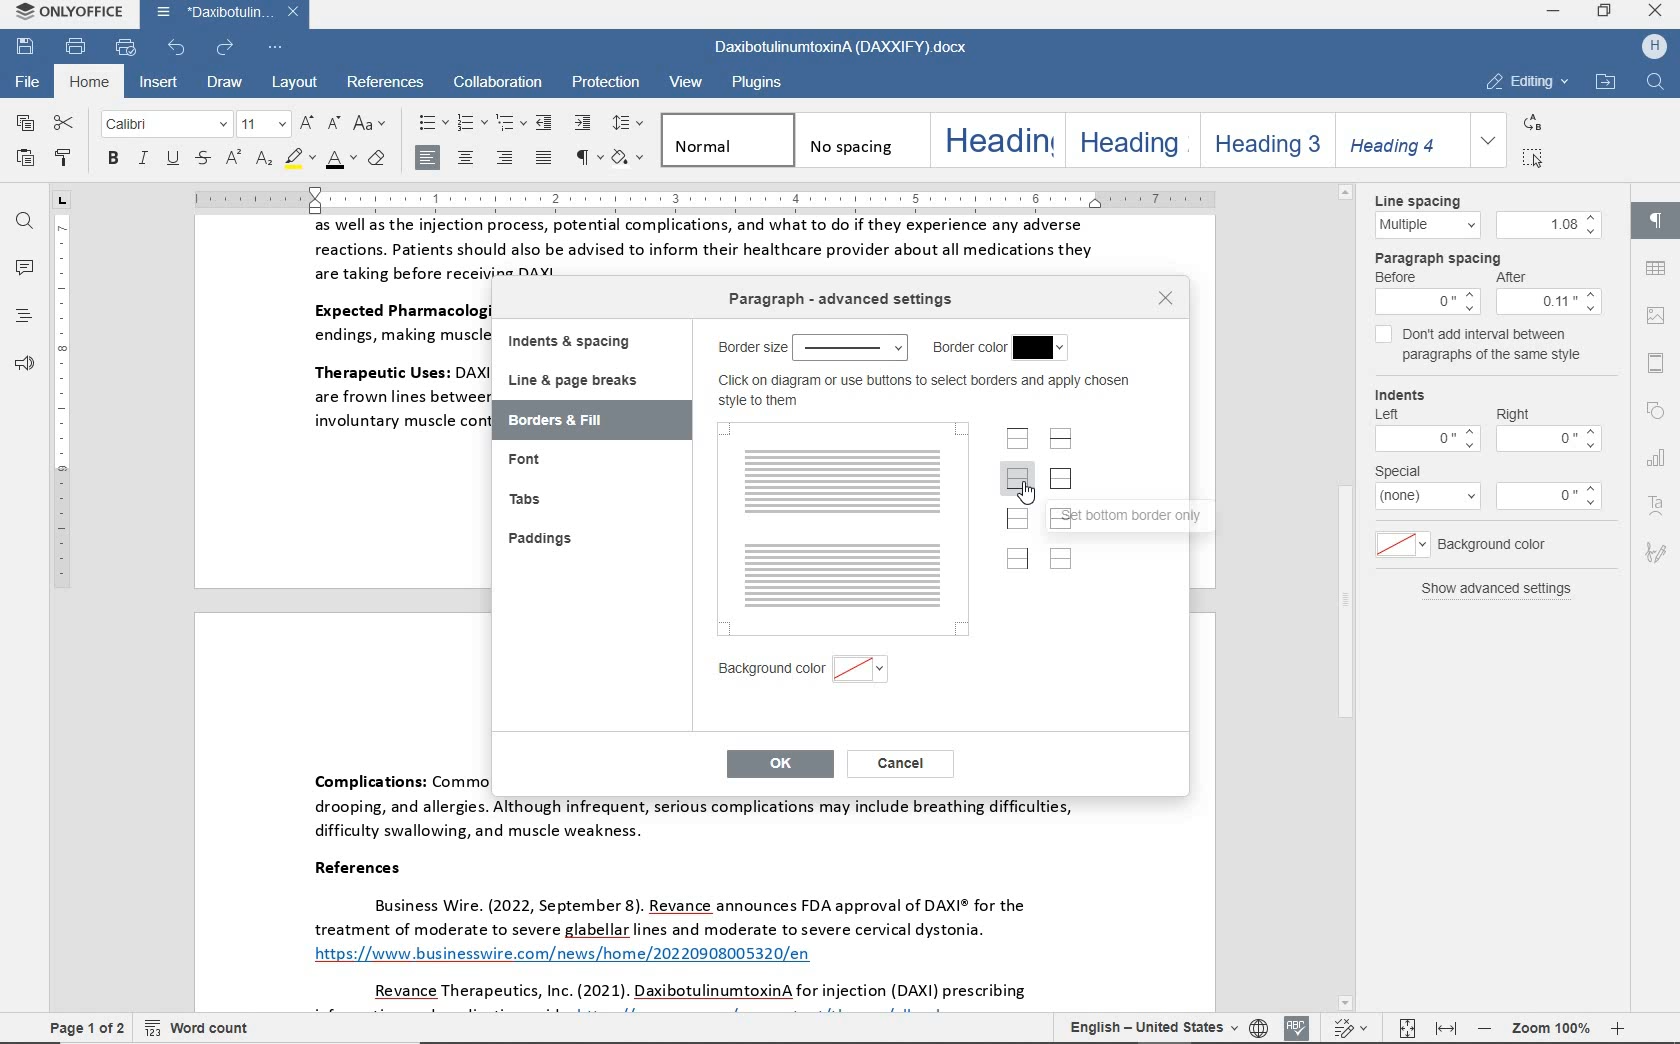 The width and height of the screenshot is (1680, 1044). What do you see at coordinates (164, 125) in the screenshot?
I see `font` at bounding box center [164, 125].